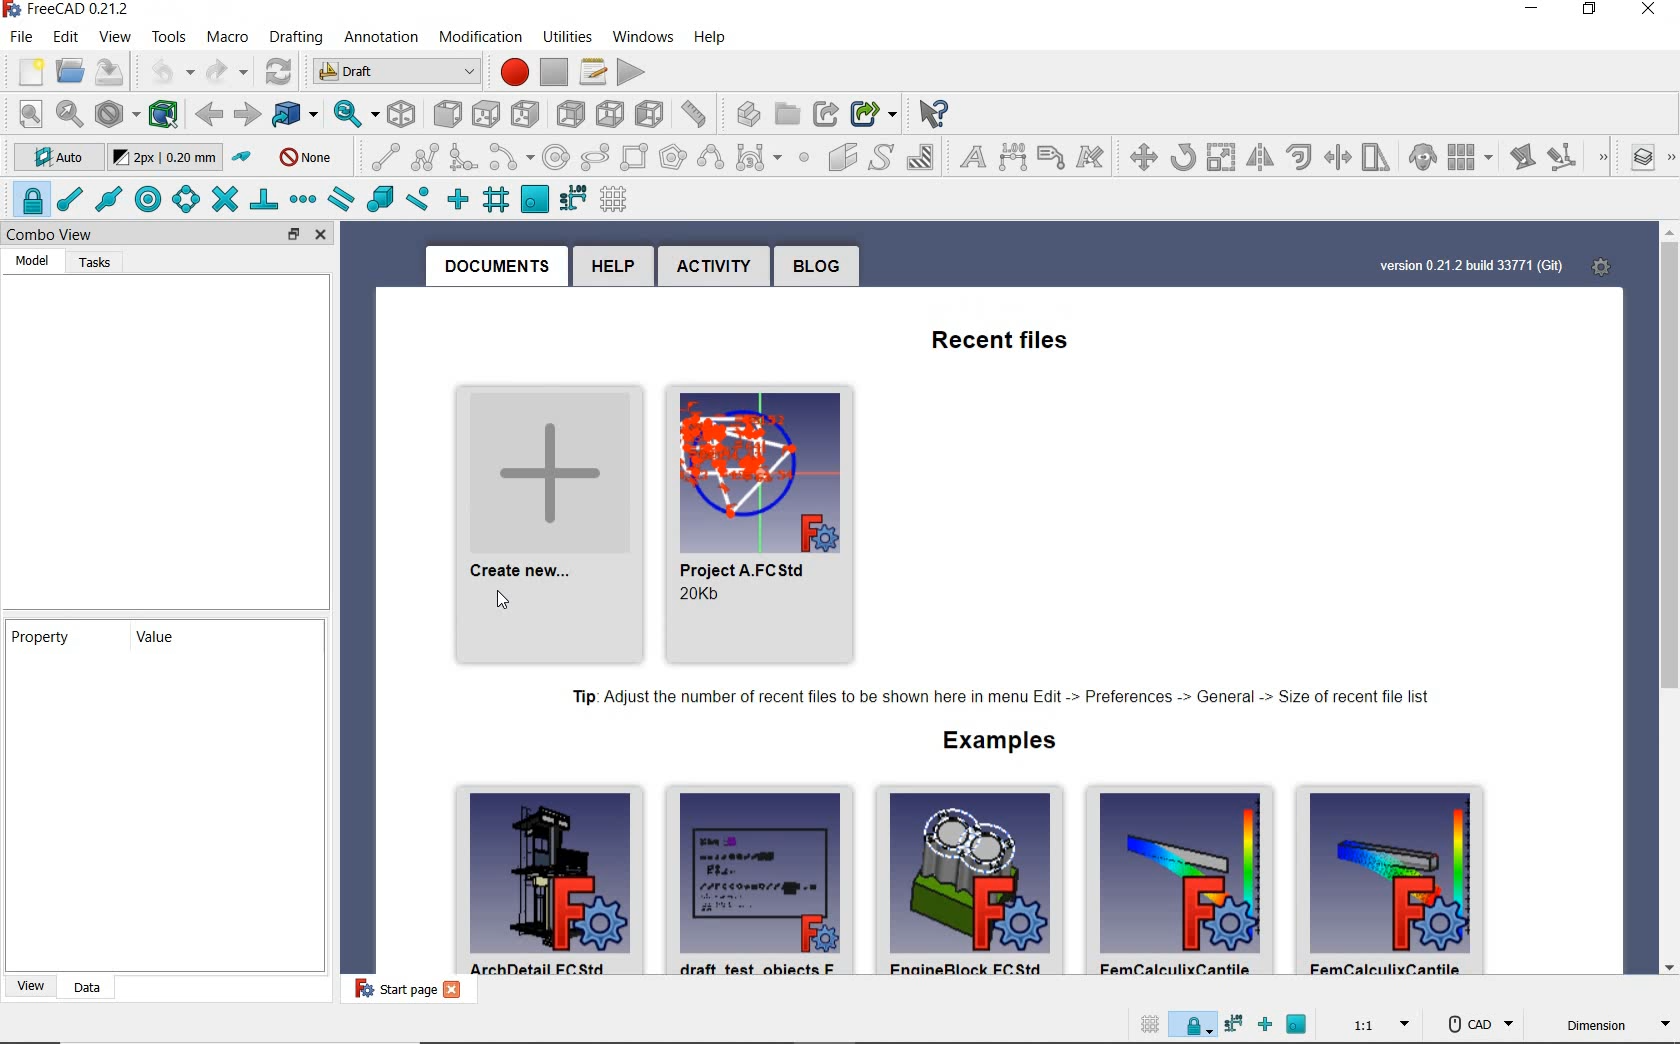 The width and height of the screenshot is (1680, 1044). Describe the element at coordinates (497, 198) in the screenshot. I see `snap grid` at that location.